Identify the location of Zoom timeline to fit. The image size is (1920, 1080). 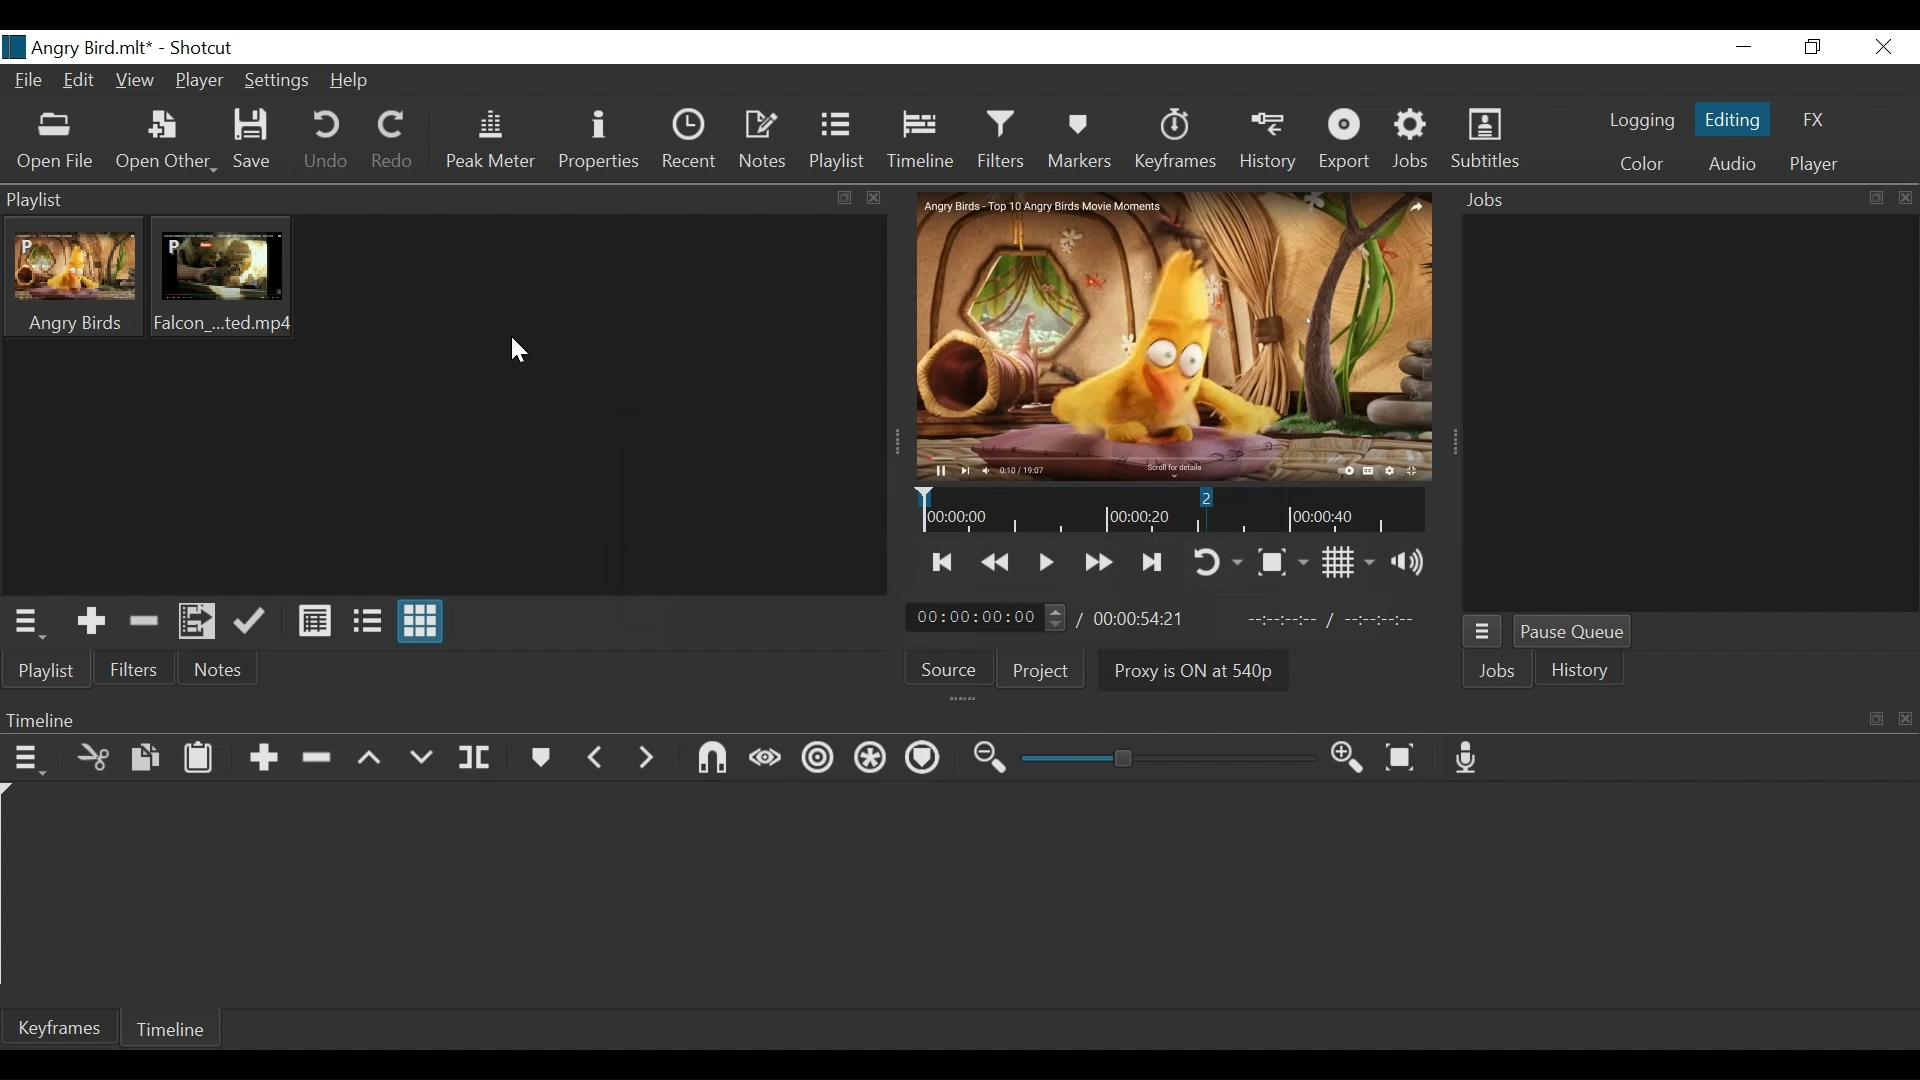
(1402, 757).